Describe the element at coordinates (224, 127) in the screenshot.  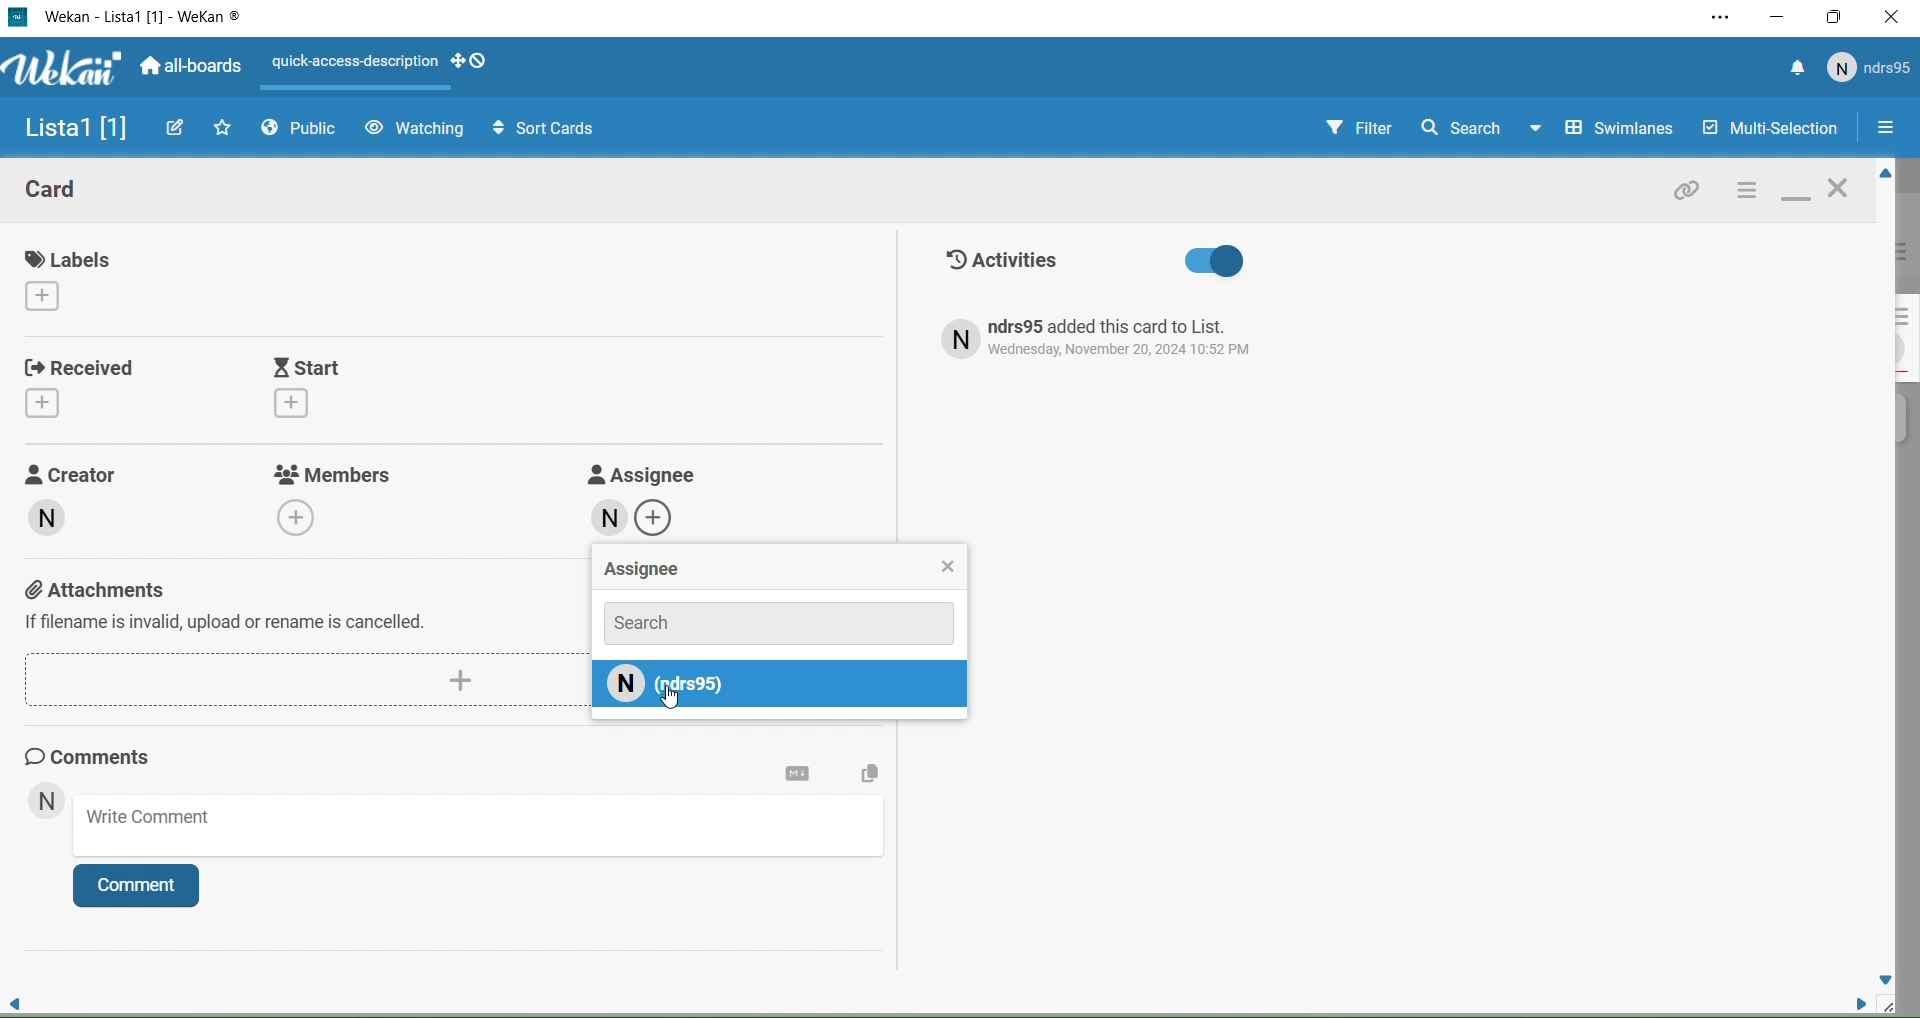
I see `Favourites` at that location.